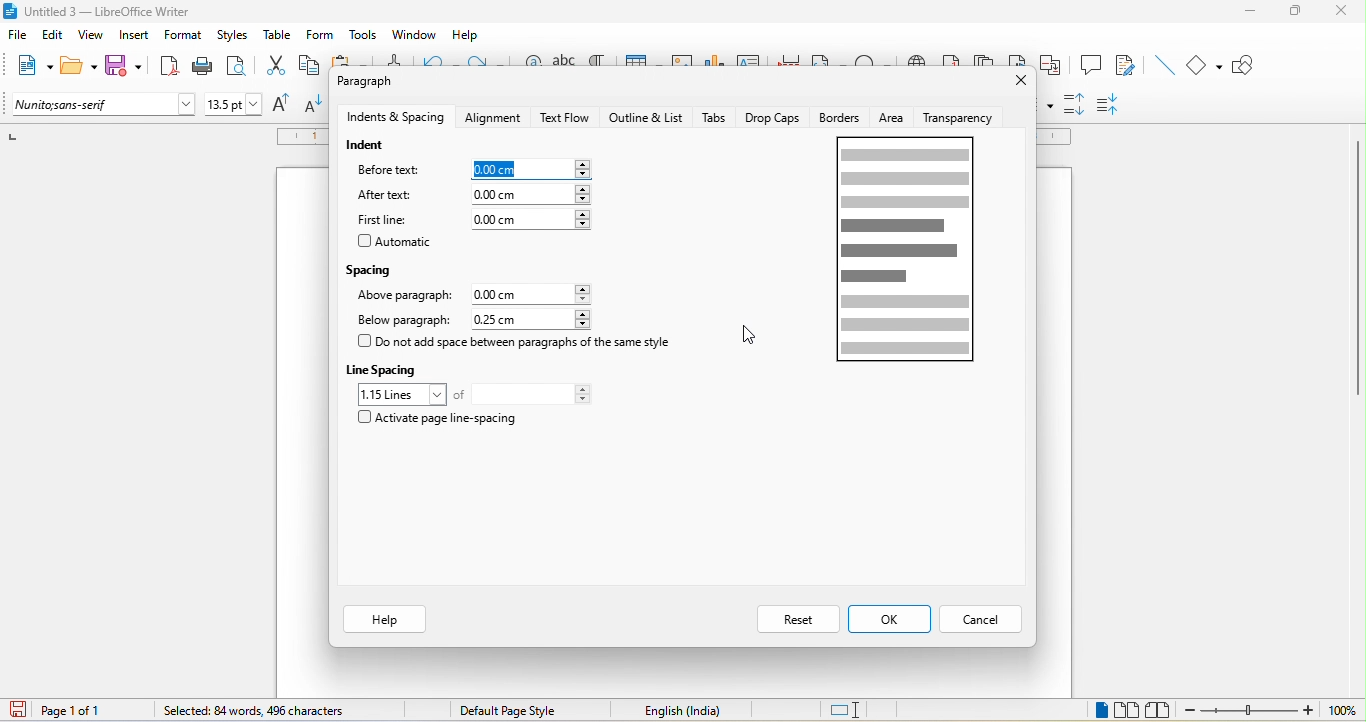 This screenshot has height=722, width=1366. What do you see at coordinates (87, 710) in the screenshot?
I see `page 1 of 1` at bounding box center [87, 710].